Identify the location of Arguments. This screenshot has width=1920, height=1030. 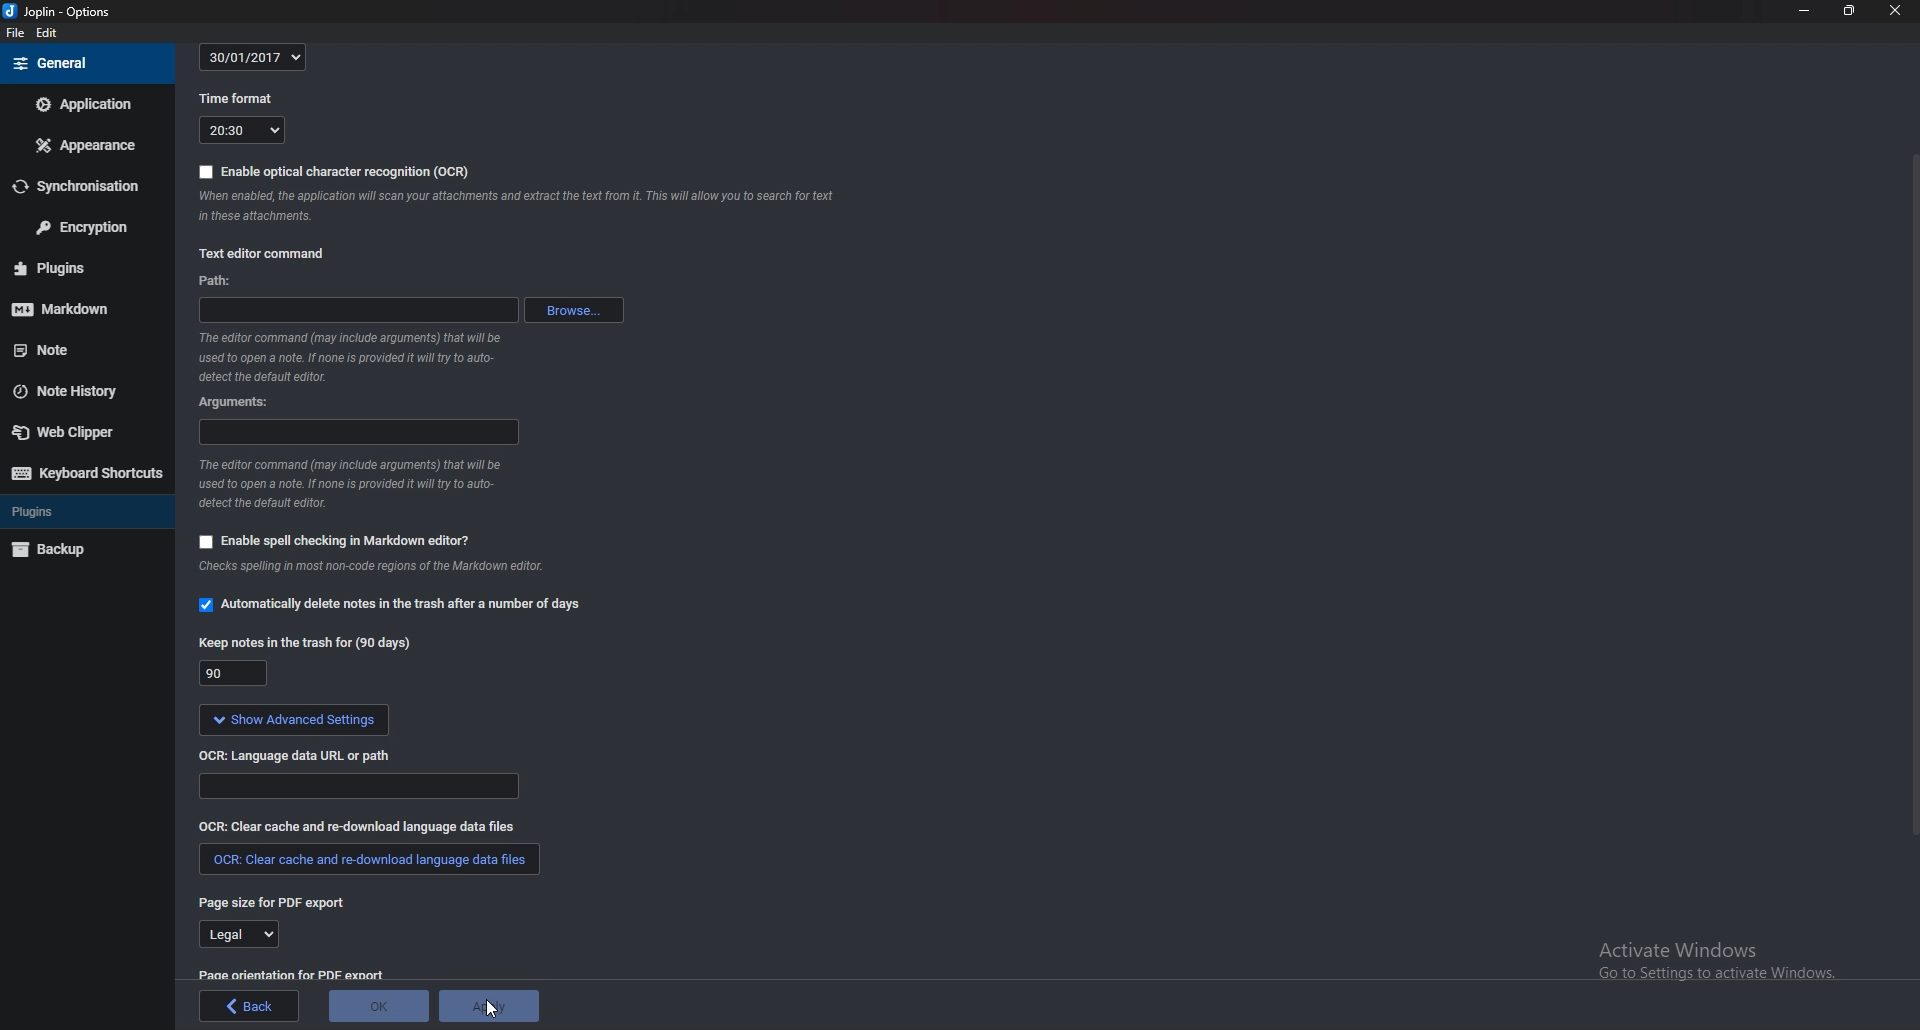
(360, 433).